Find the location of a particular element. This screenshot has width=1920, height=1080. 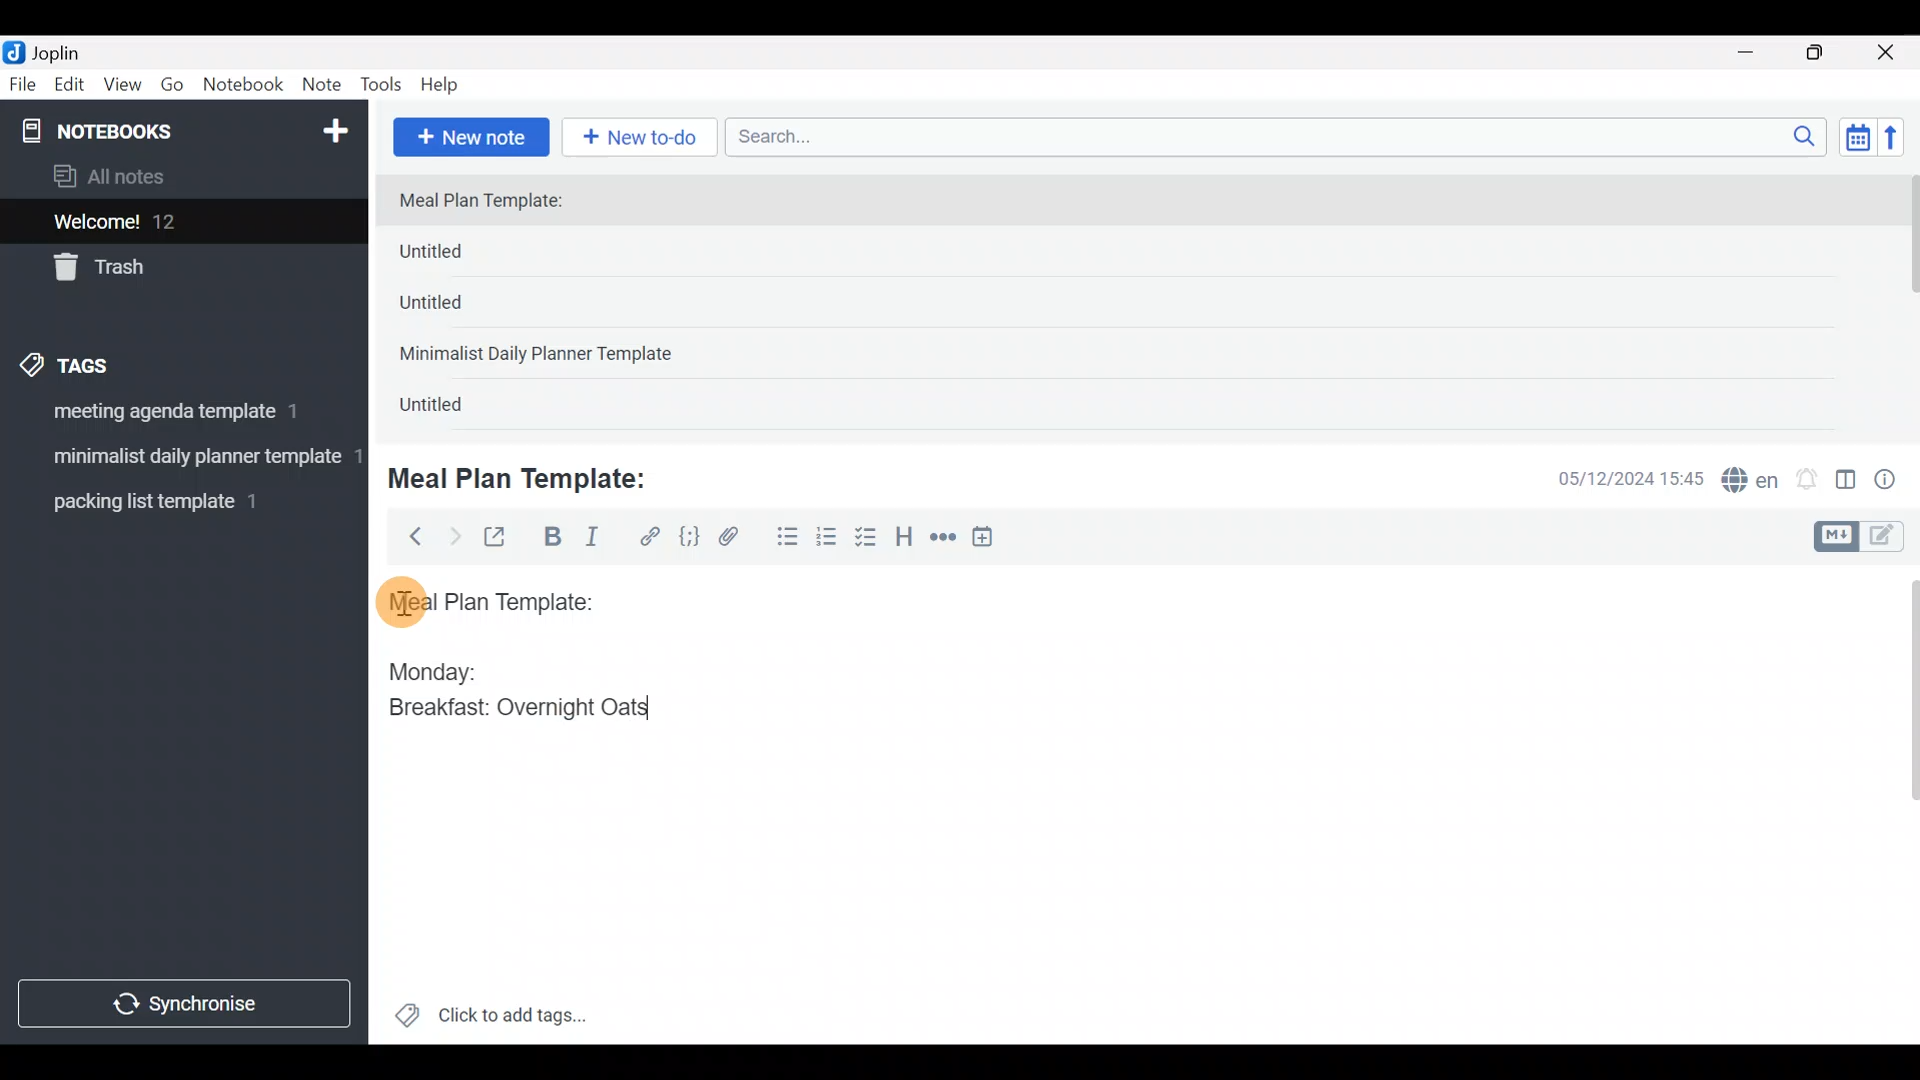

Meal Plan Template: is located at coordinates (530, 476).